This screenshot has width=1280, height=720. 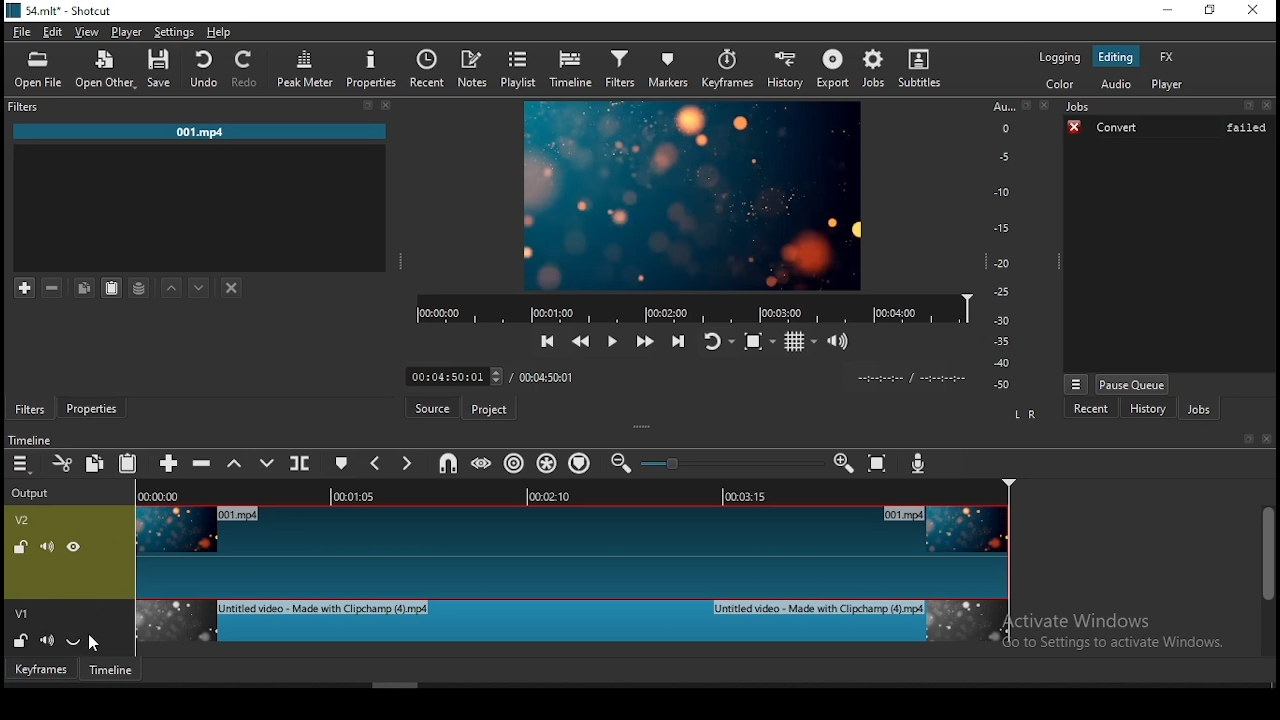 What do you see at coordinates (574, 67) in the screenshot?
I see `timeline` at bounding box center [574, 67].